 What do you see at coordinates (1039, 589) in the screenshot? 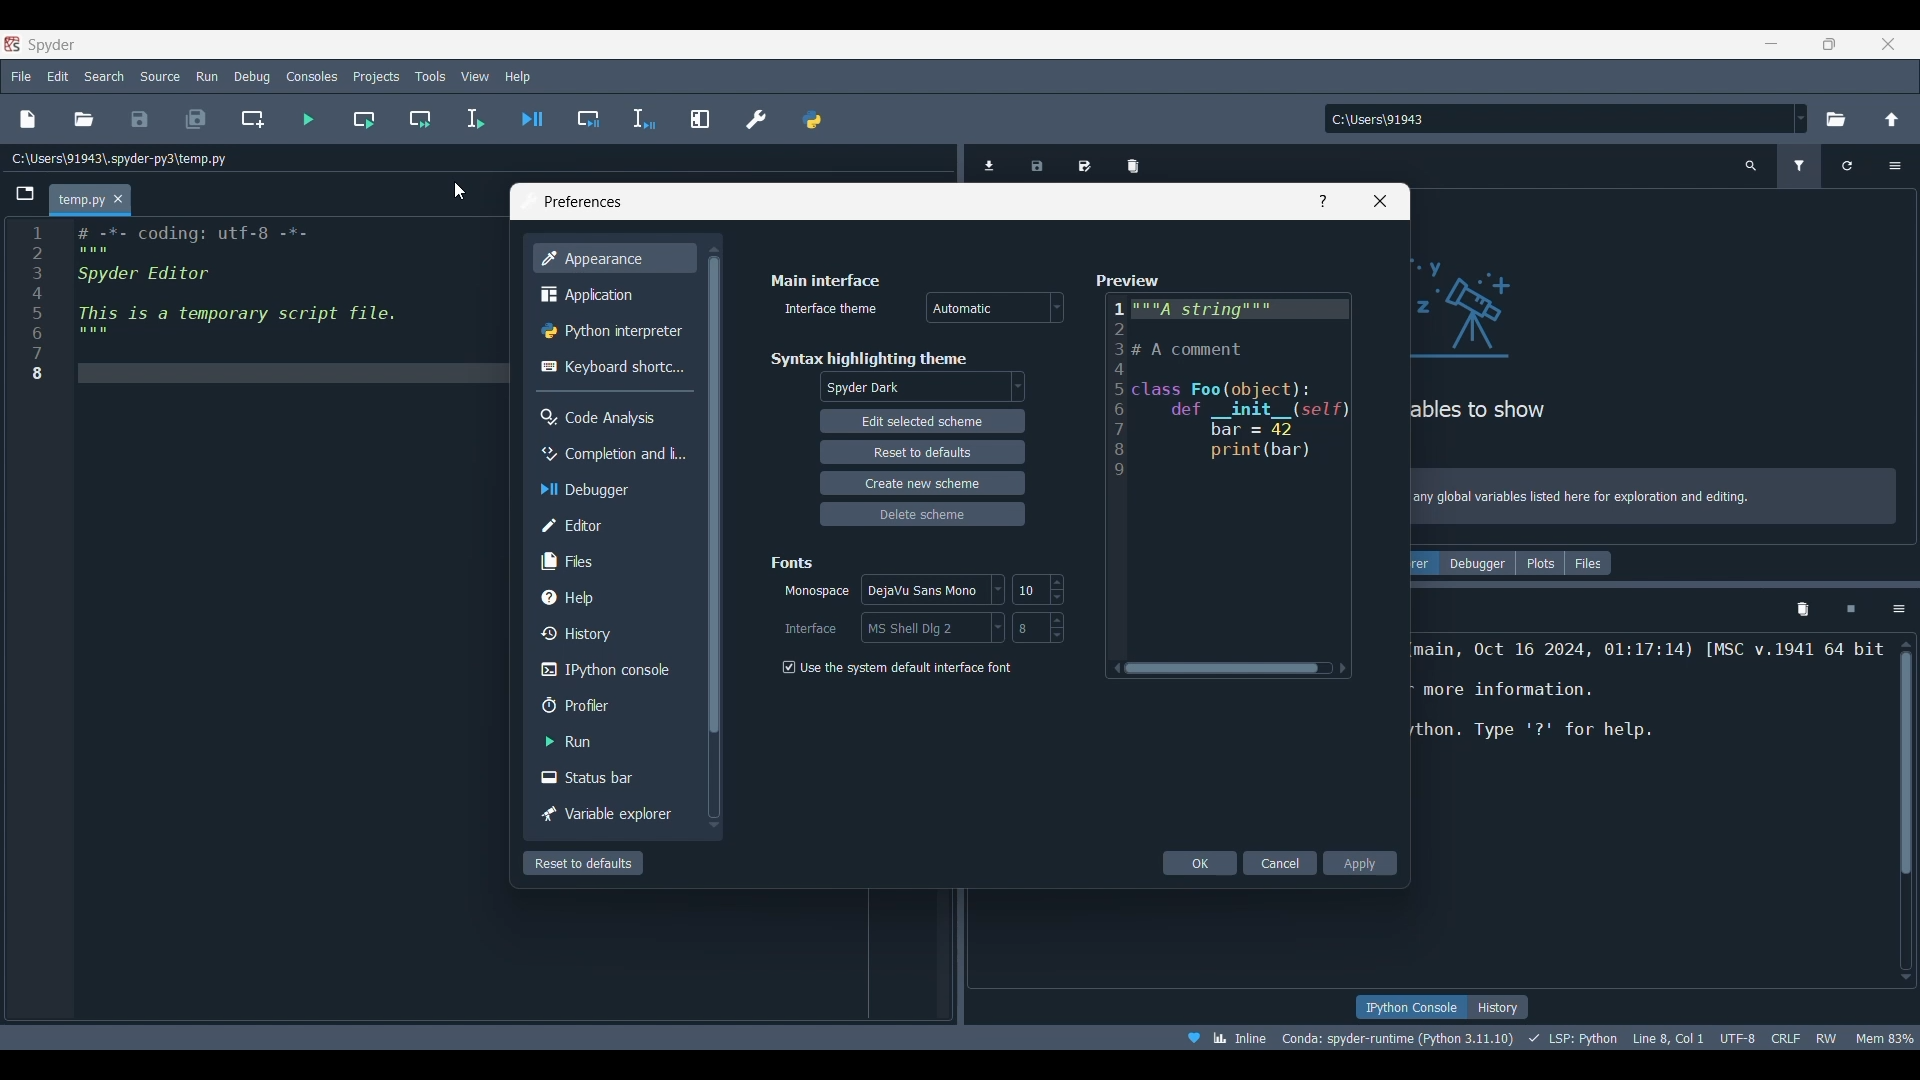
I see `value` at bounding box center [1039, 589].